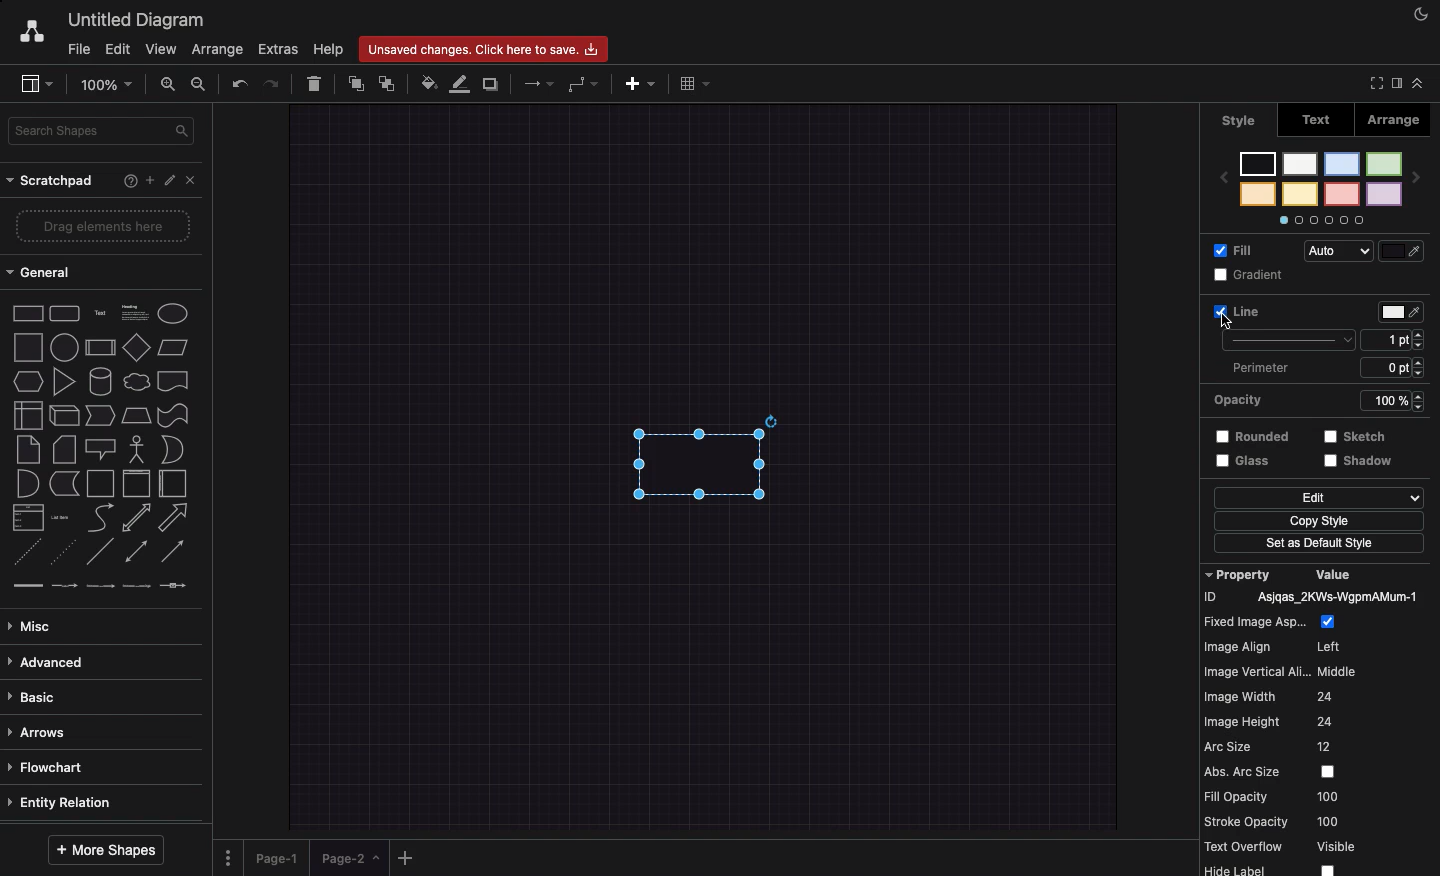 Image resolution: width=1440 pixels, height=876 pixels. I want to click on horizontal container, so click(171, 484).